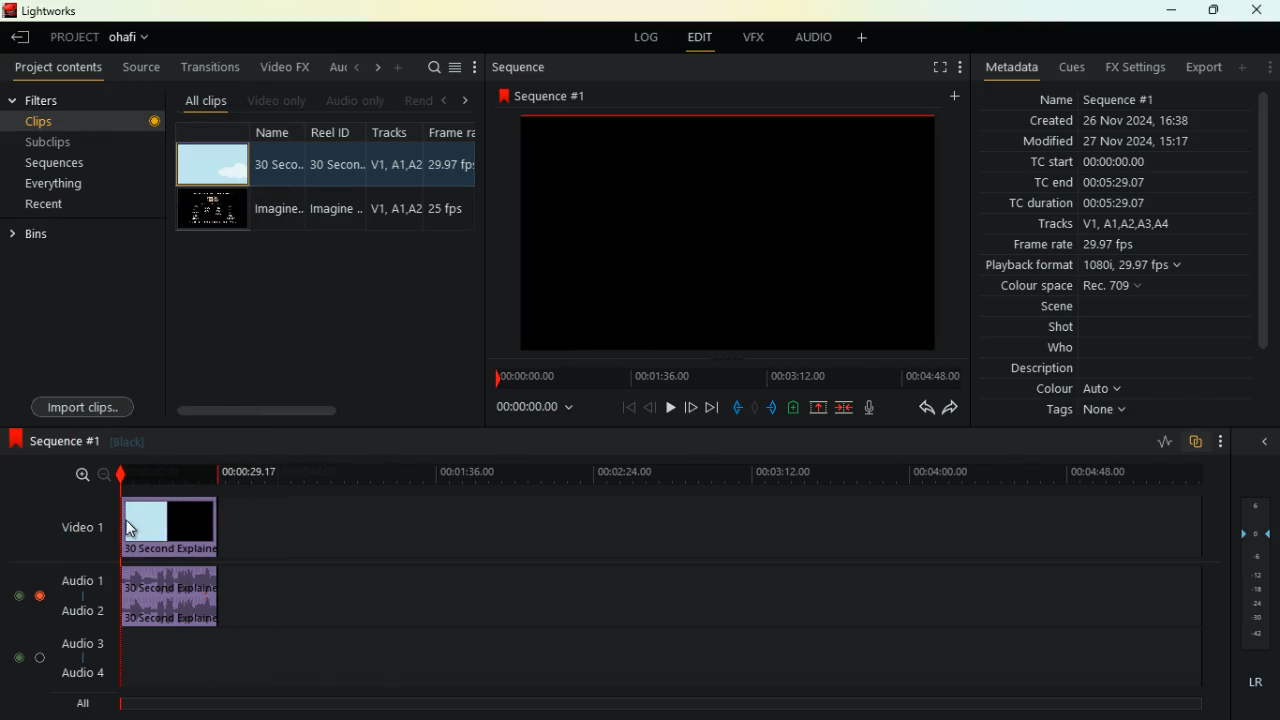 The width and height of the screenshot is (1280, 720). What do you see at coordinates (358, 66) in the screenshot?
I see `left` at bounding box center [358, 66].